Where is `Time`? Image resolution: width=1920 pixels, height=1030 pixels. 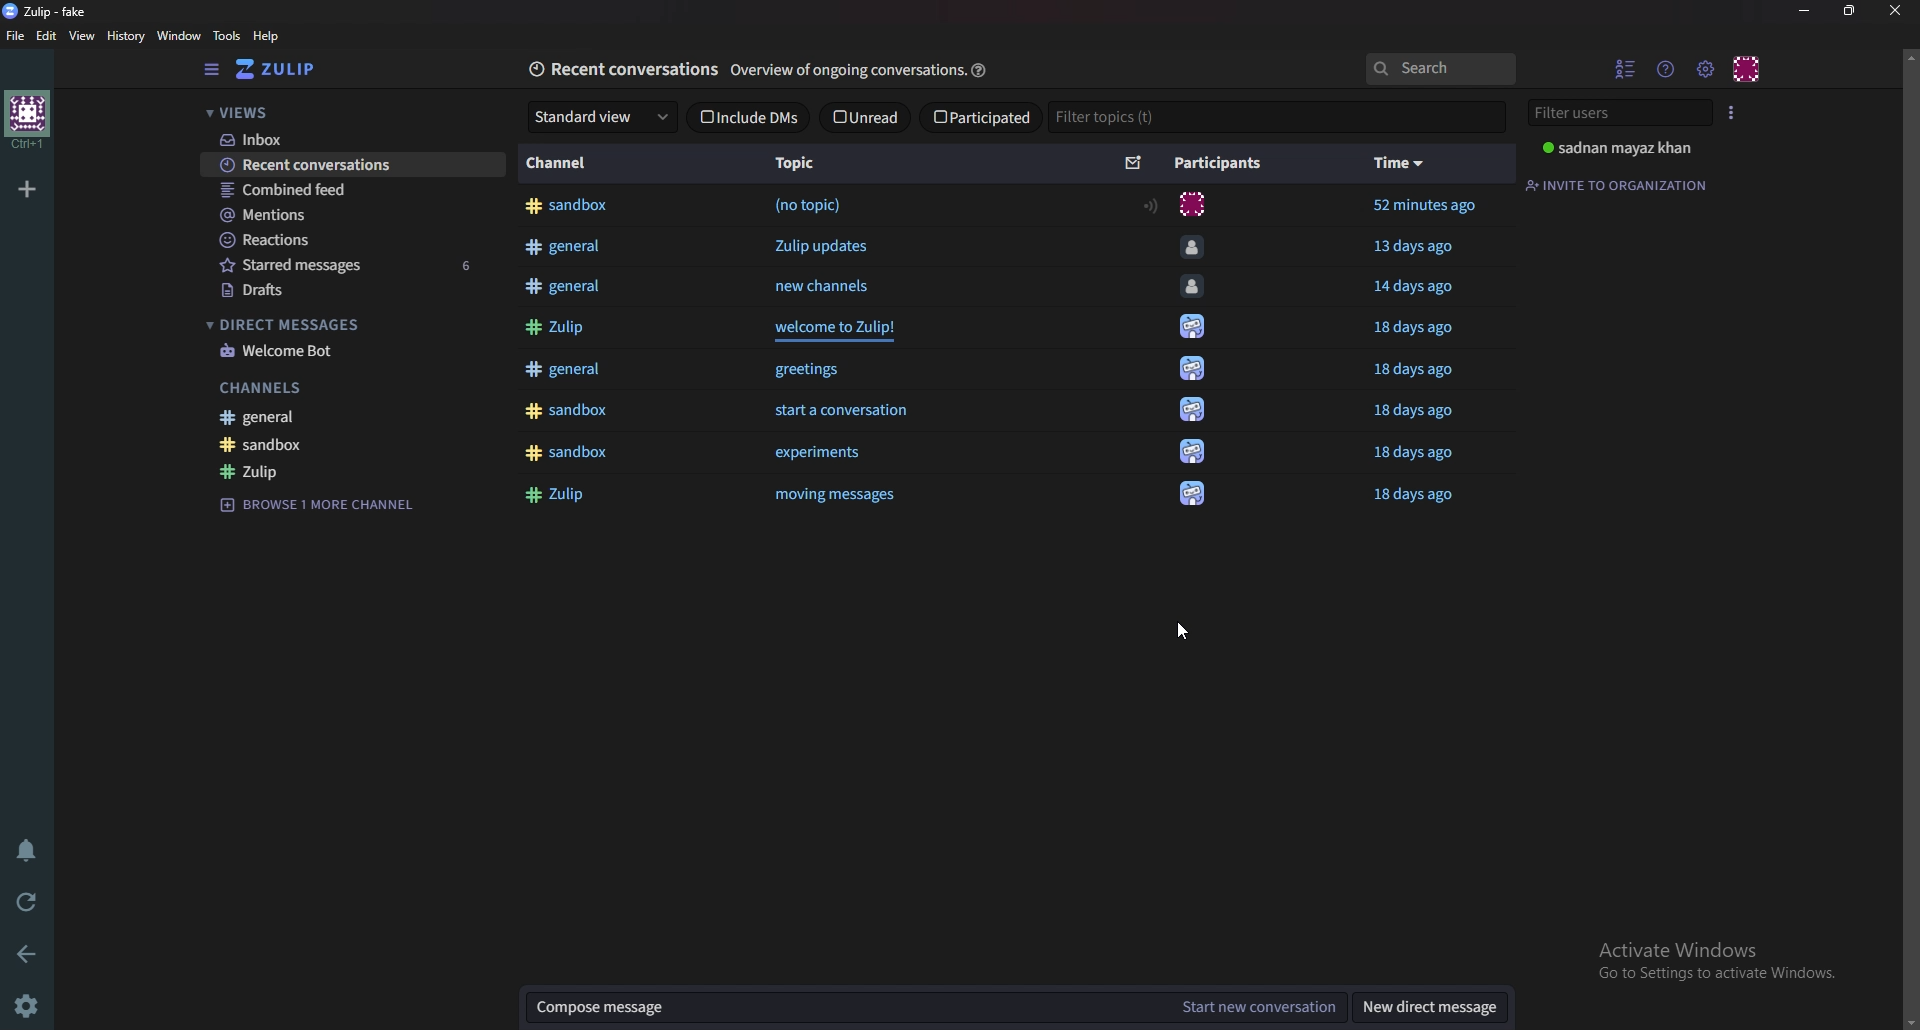 Time is located at coordinates (1400, 163).